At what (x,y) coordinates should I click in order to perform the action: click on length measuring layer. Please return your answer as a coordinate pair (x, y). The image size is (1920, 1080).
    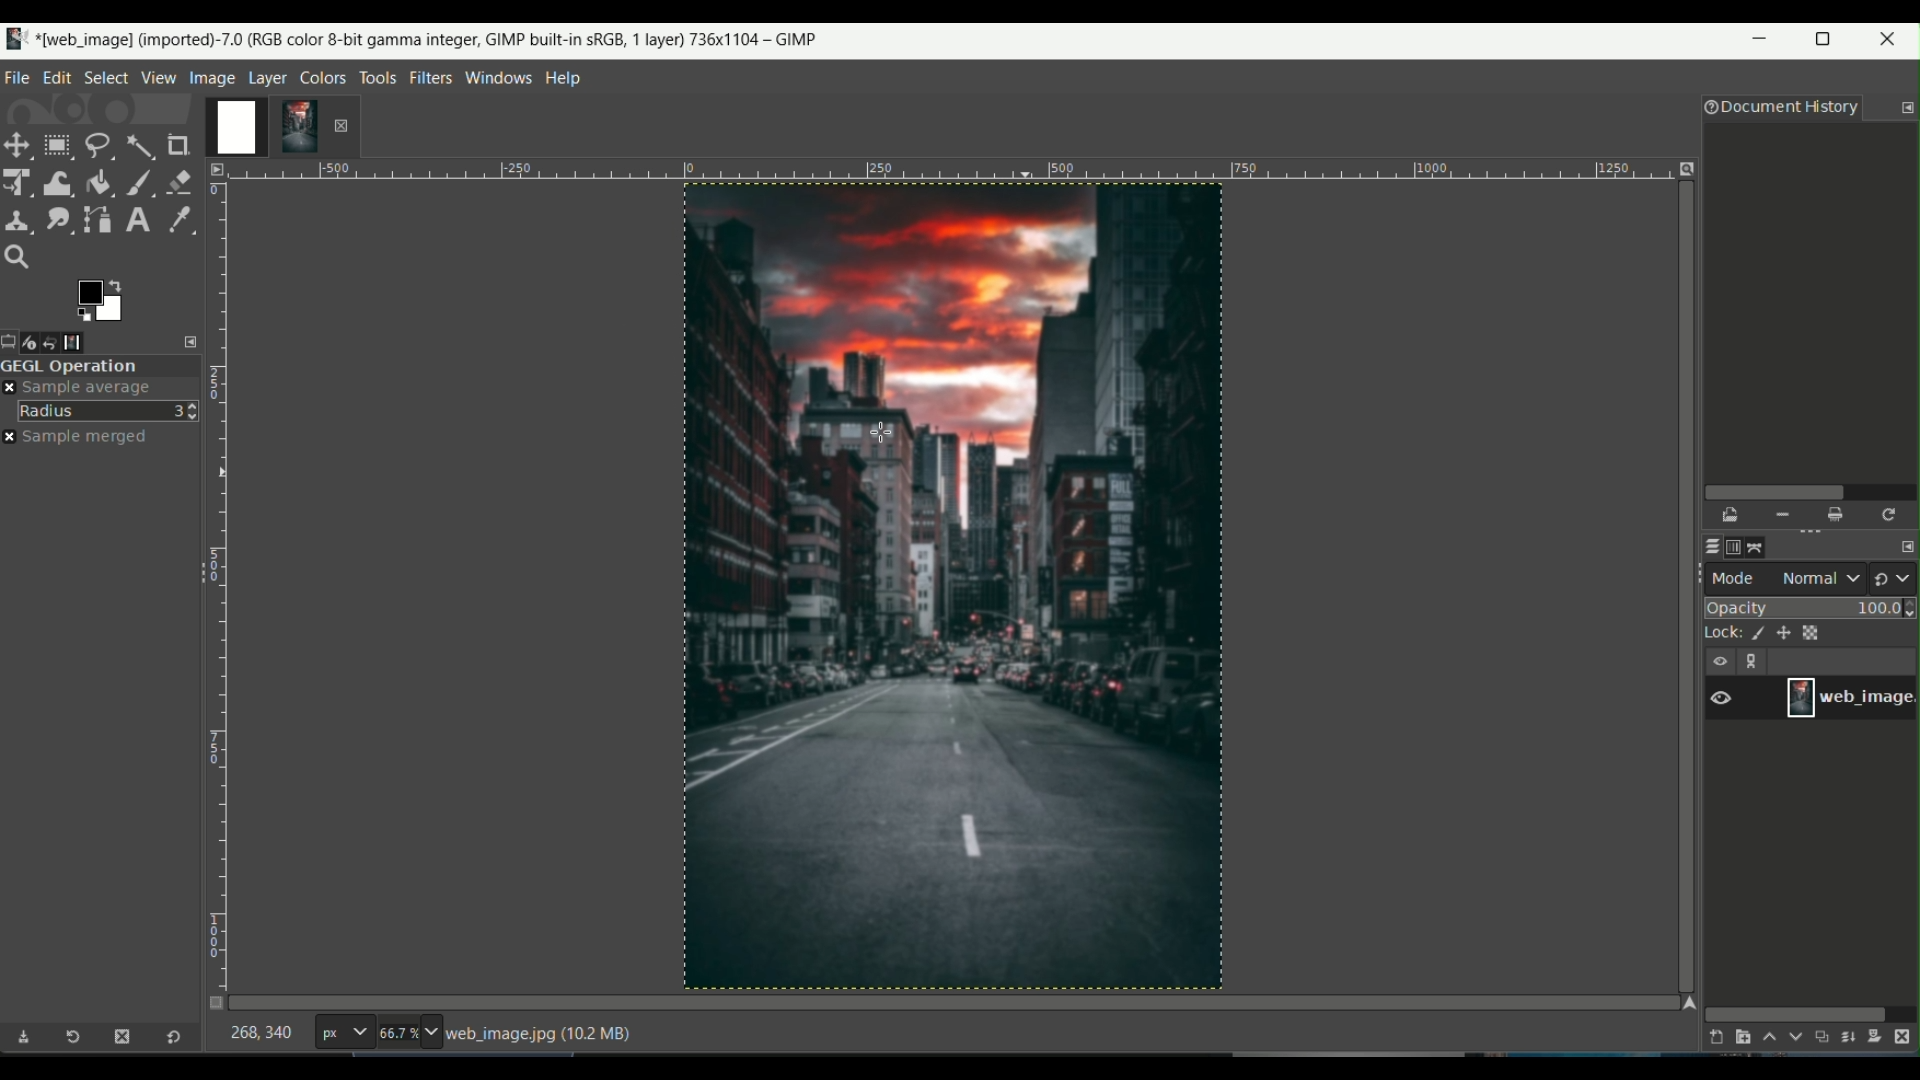
    Looking at the image, I should click on (217, 573).